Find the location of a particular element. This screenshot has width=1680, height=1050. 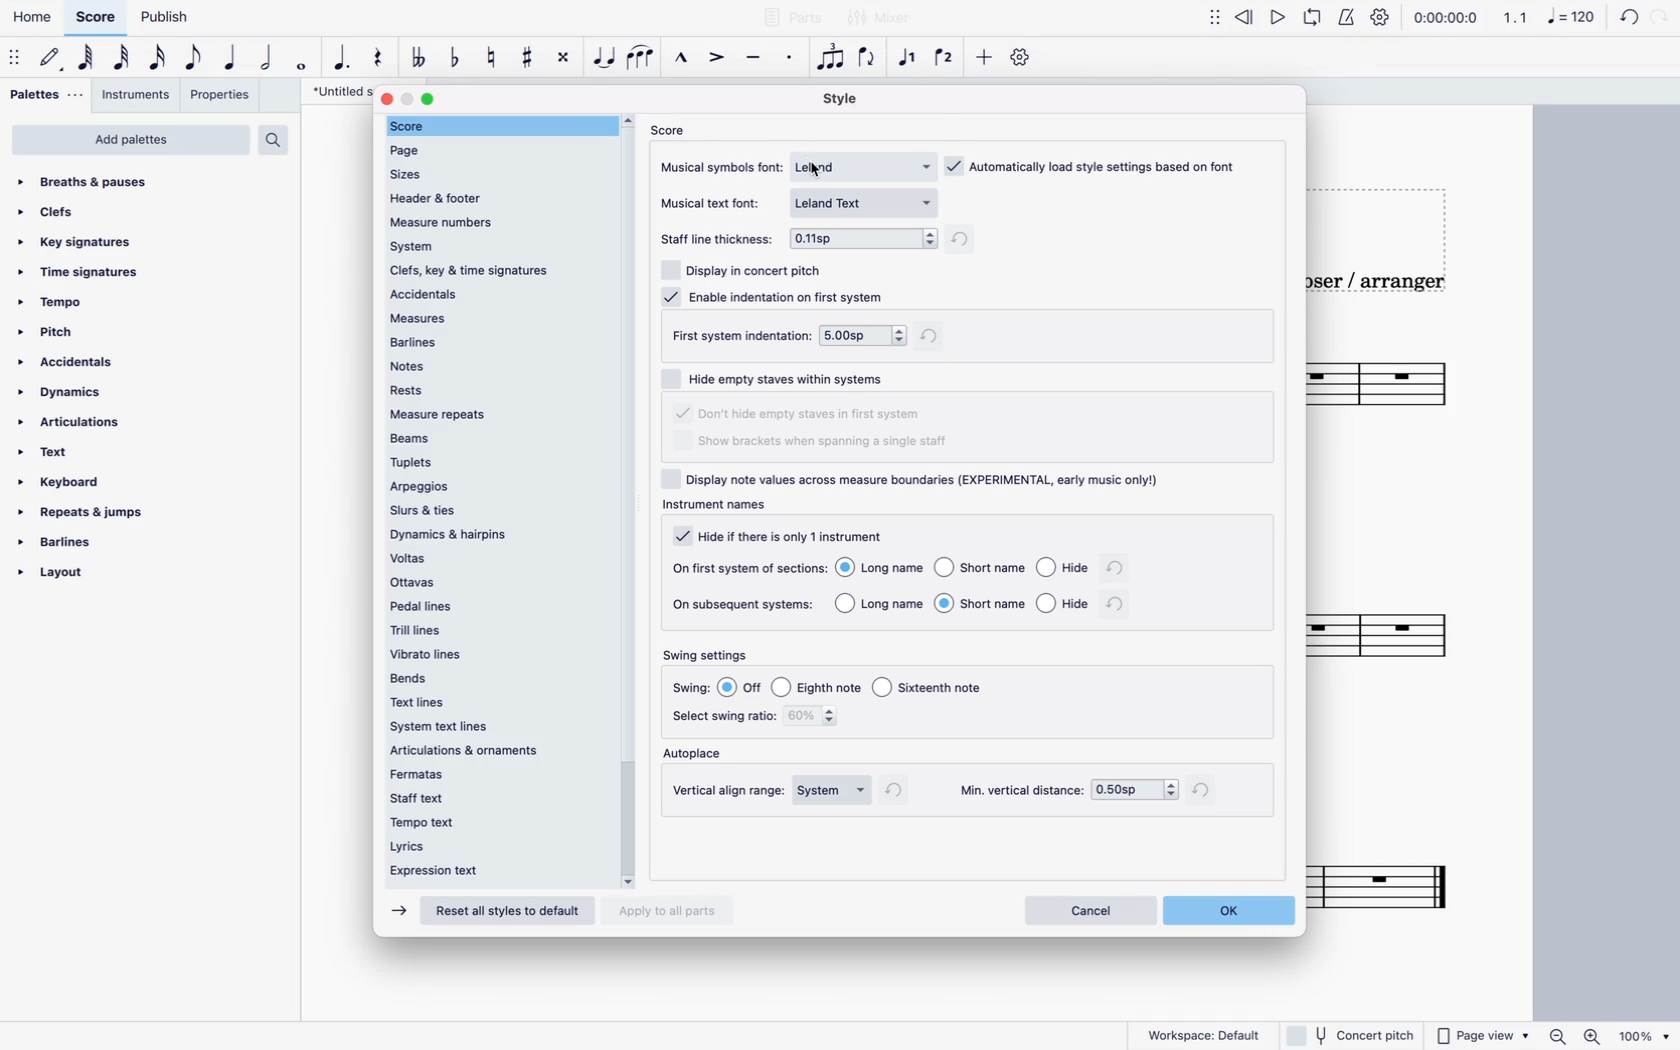

marcato is located at coordinates (681, 60).